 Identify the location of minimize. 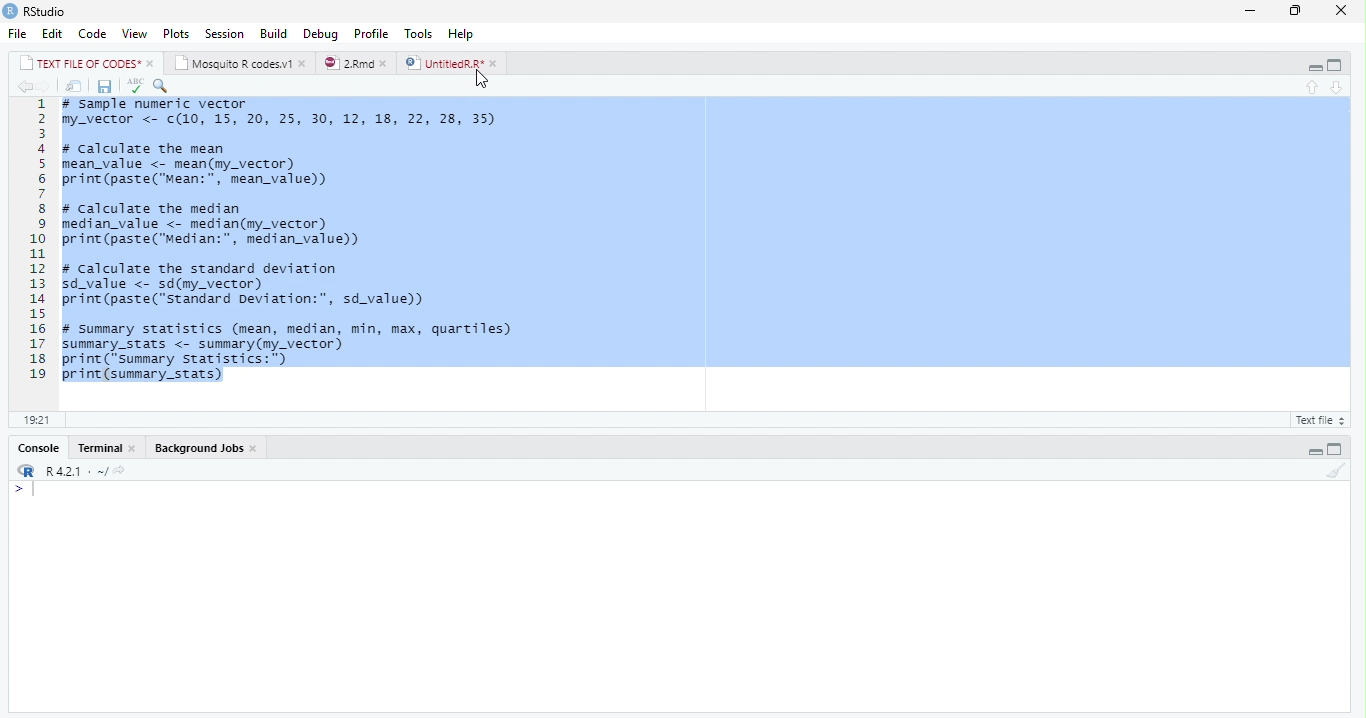
(1250, 12).